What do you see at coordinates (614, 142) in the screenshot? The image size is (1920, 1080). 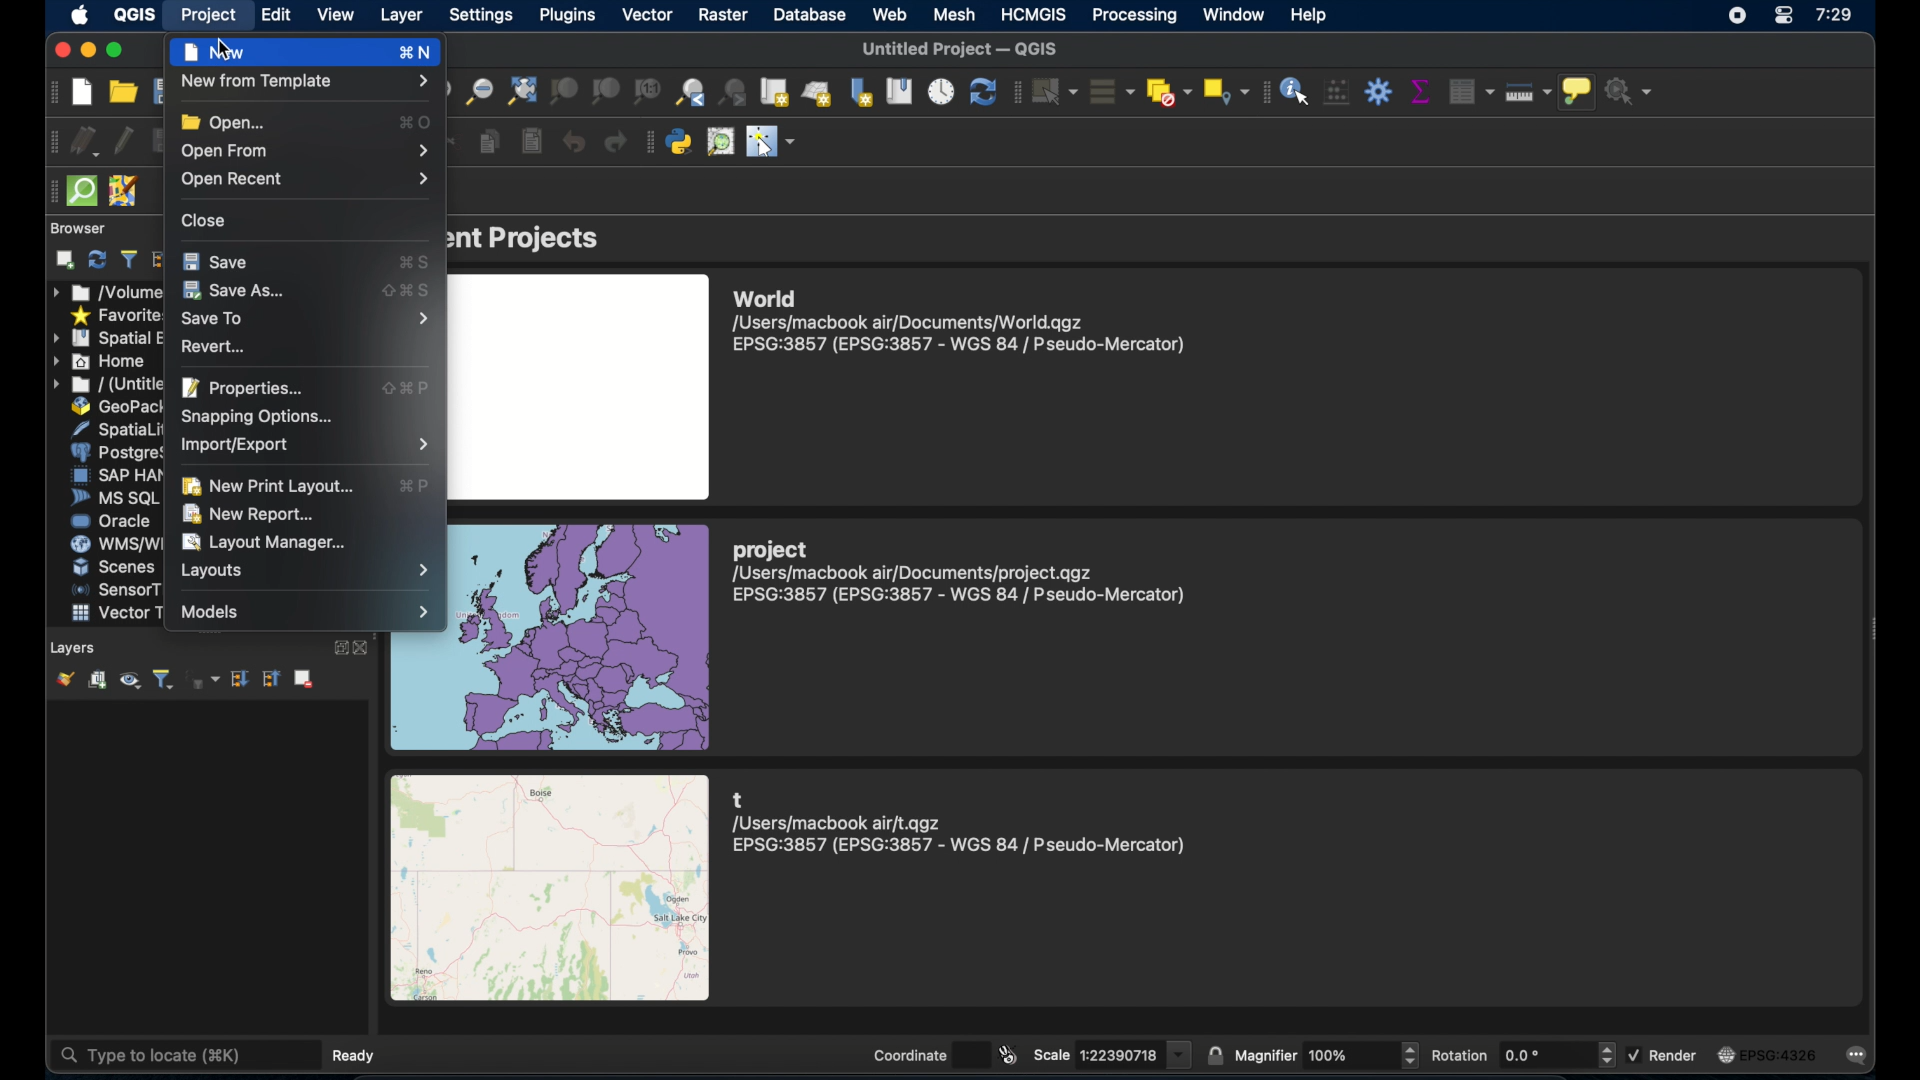 I see `redo` at bounding box center [614, 142].